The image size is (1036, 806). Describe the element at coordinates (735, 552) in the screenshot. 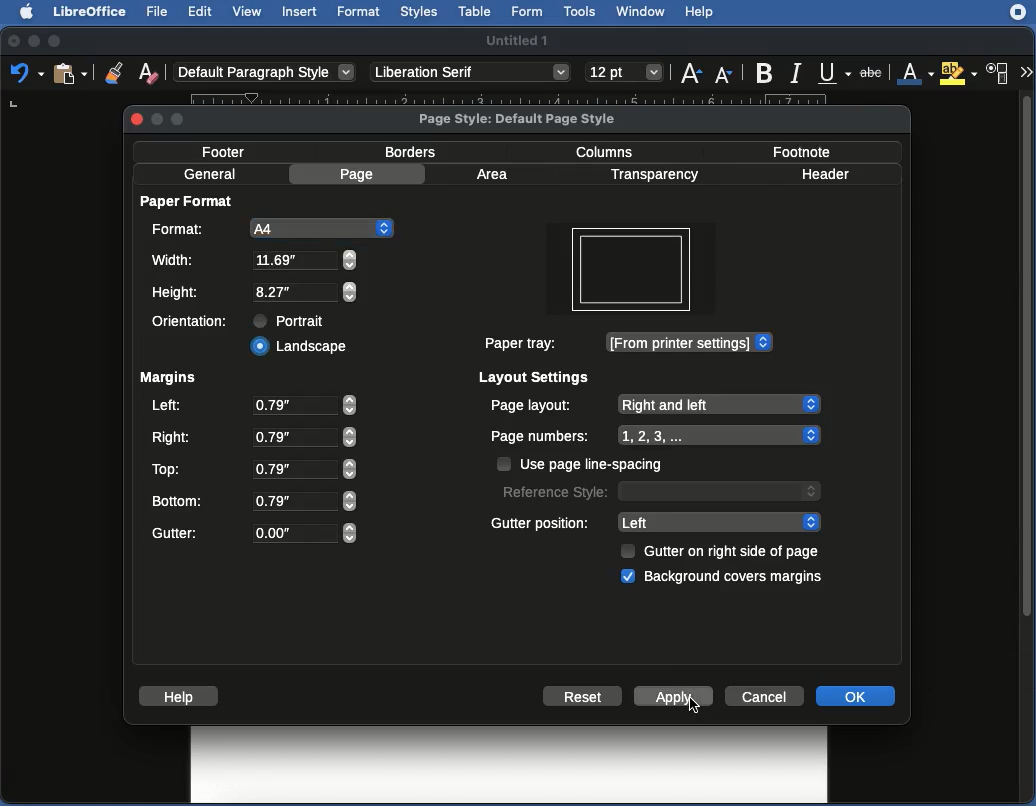

I see `Gutter on right` at that location.